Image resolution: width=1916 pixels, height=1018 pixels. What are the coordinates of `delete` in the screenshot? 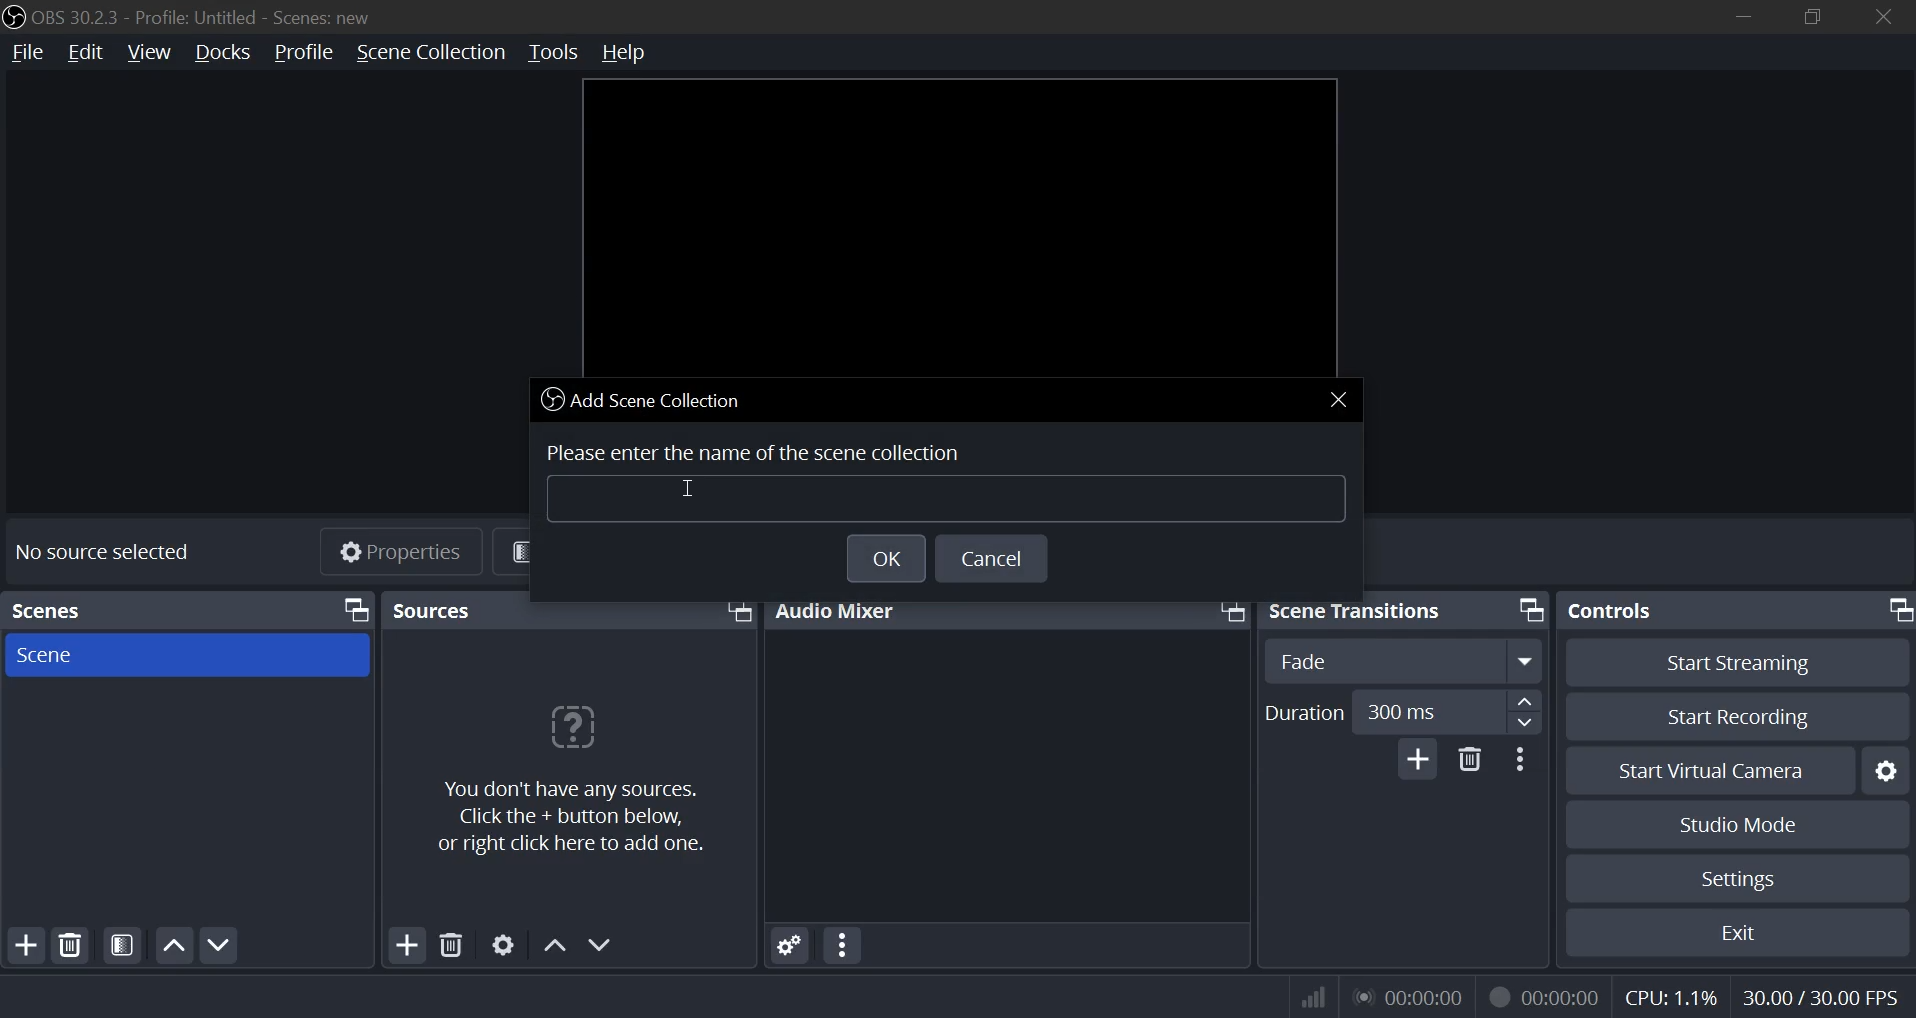 It's located at (450, 946).